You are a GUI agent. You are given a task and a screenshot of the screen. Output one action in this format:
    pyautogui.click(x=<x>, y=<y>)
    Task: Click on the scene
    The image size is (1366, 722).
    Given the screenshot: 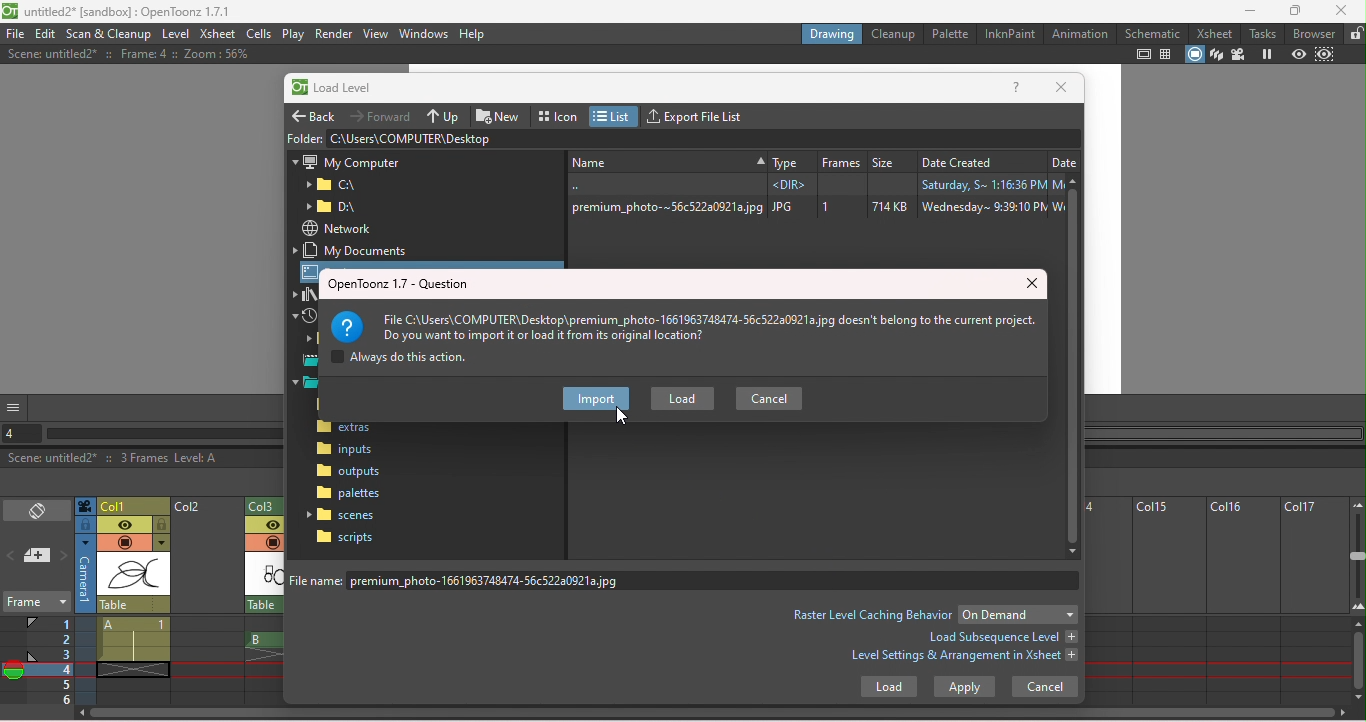 What is the action you would take?
    pyautogui.click(x=134, y=575)
    